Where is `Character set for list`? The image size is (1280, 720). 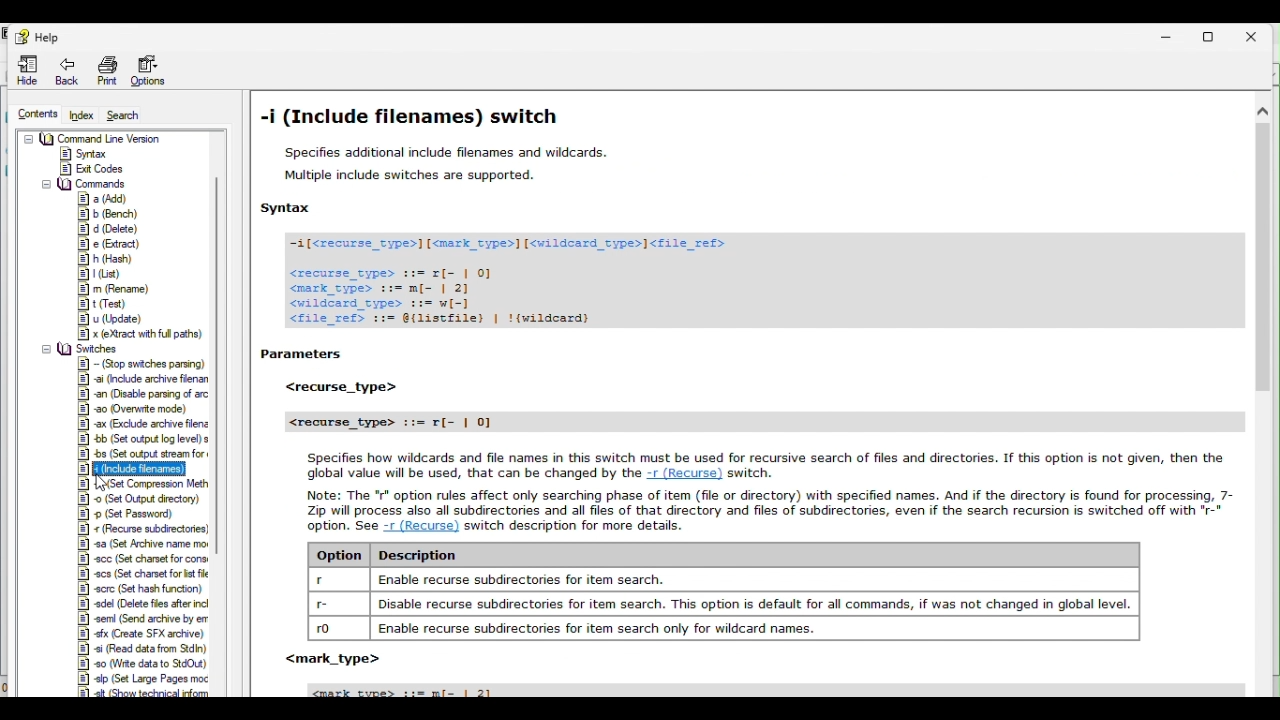 Character set for list is located at coordinates (143, 573).